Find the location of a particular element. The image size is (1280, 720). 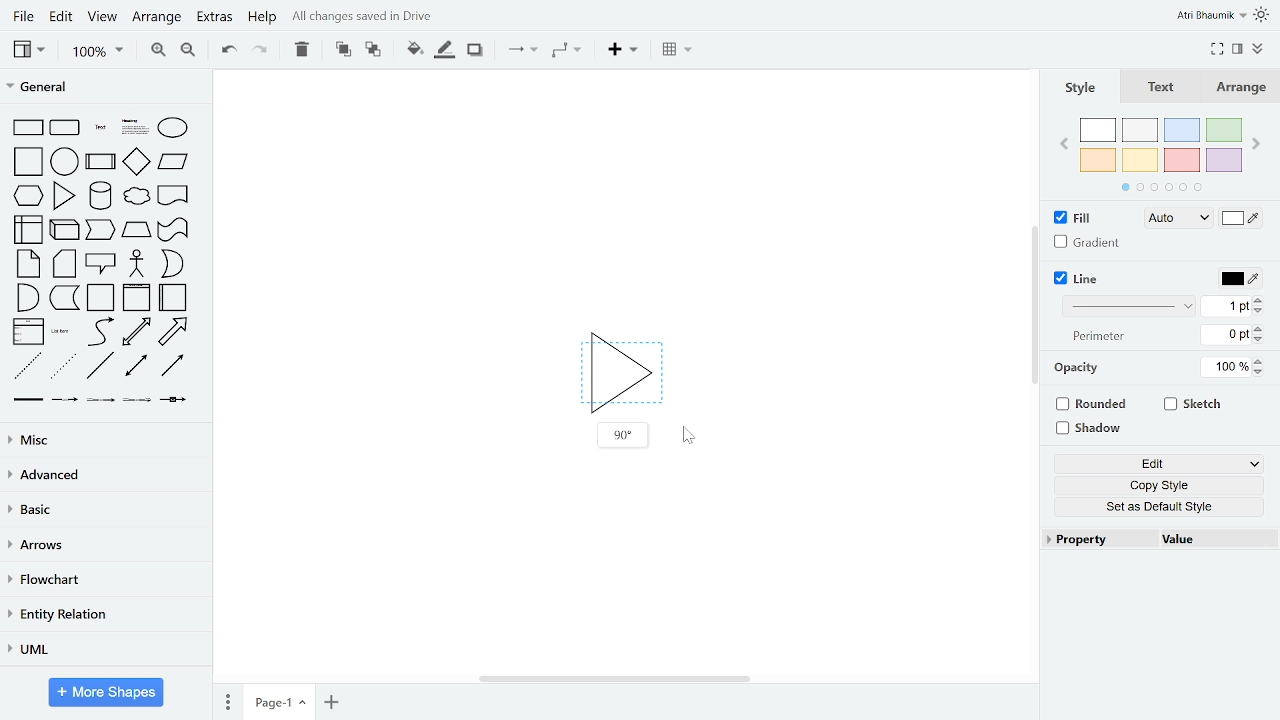

current perimeter is located at coordinates (1226, 335).